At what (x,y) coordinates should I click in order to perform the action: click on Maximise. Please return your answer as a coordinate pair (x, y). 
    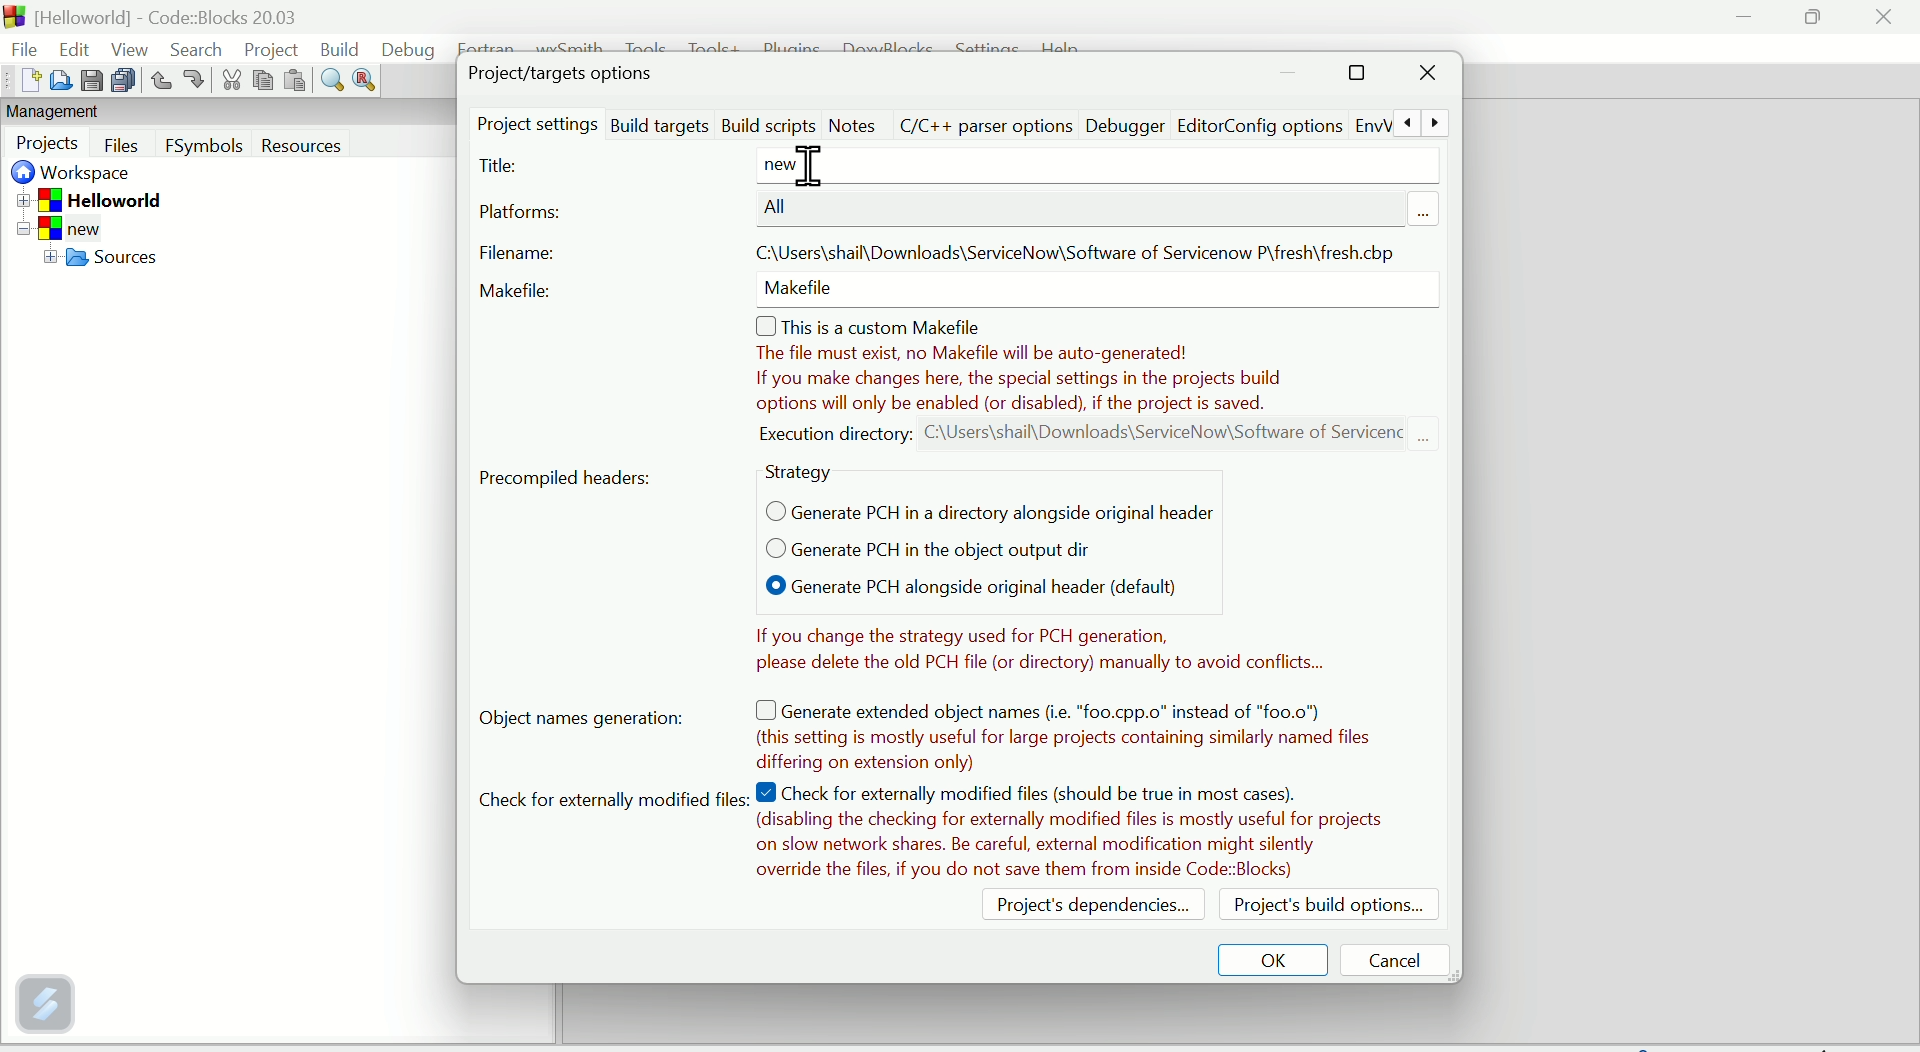
    Looking at the image, I should click on (1816, 18).